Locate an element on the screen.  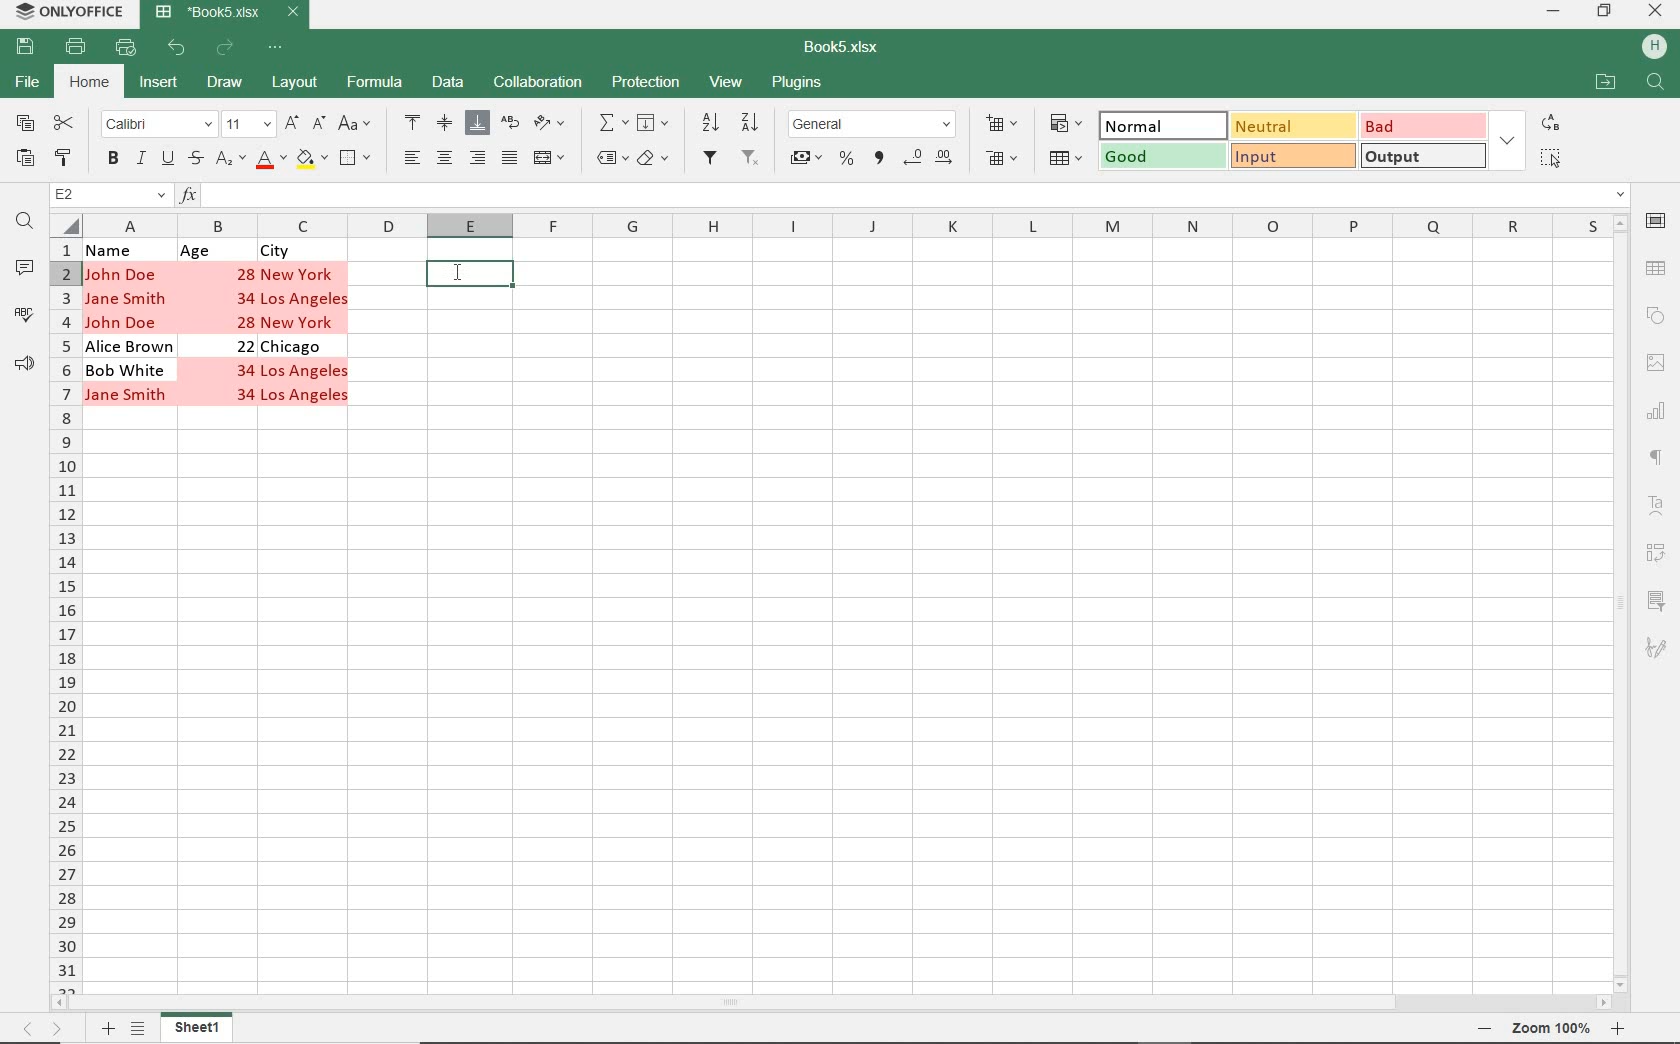
STRIKETHROUGH is located at coordinates (194, 160).